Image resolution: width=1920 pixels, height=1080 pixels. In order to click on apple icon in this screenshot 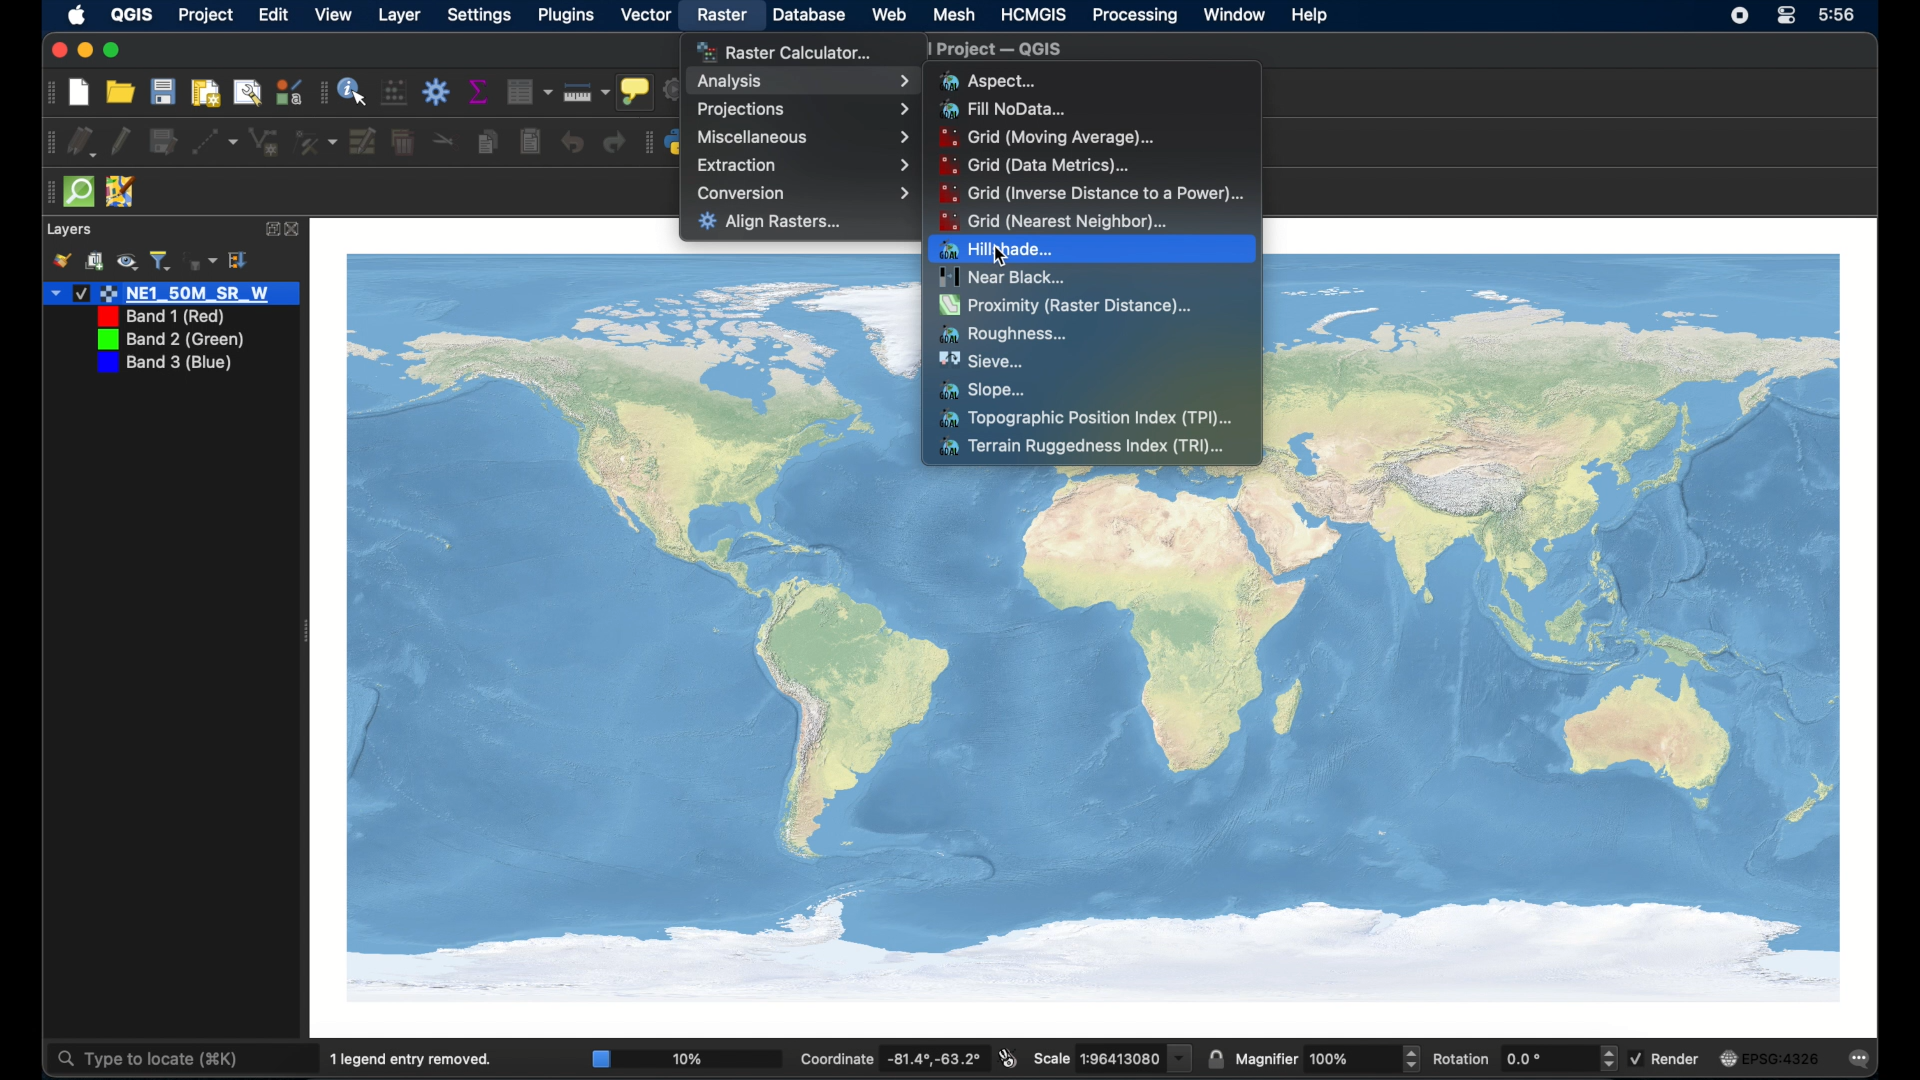, I will do `click(78, 15)`.